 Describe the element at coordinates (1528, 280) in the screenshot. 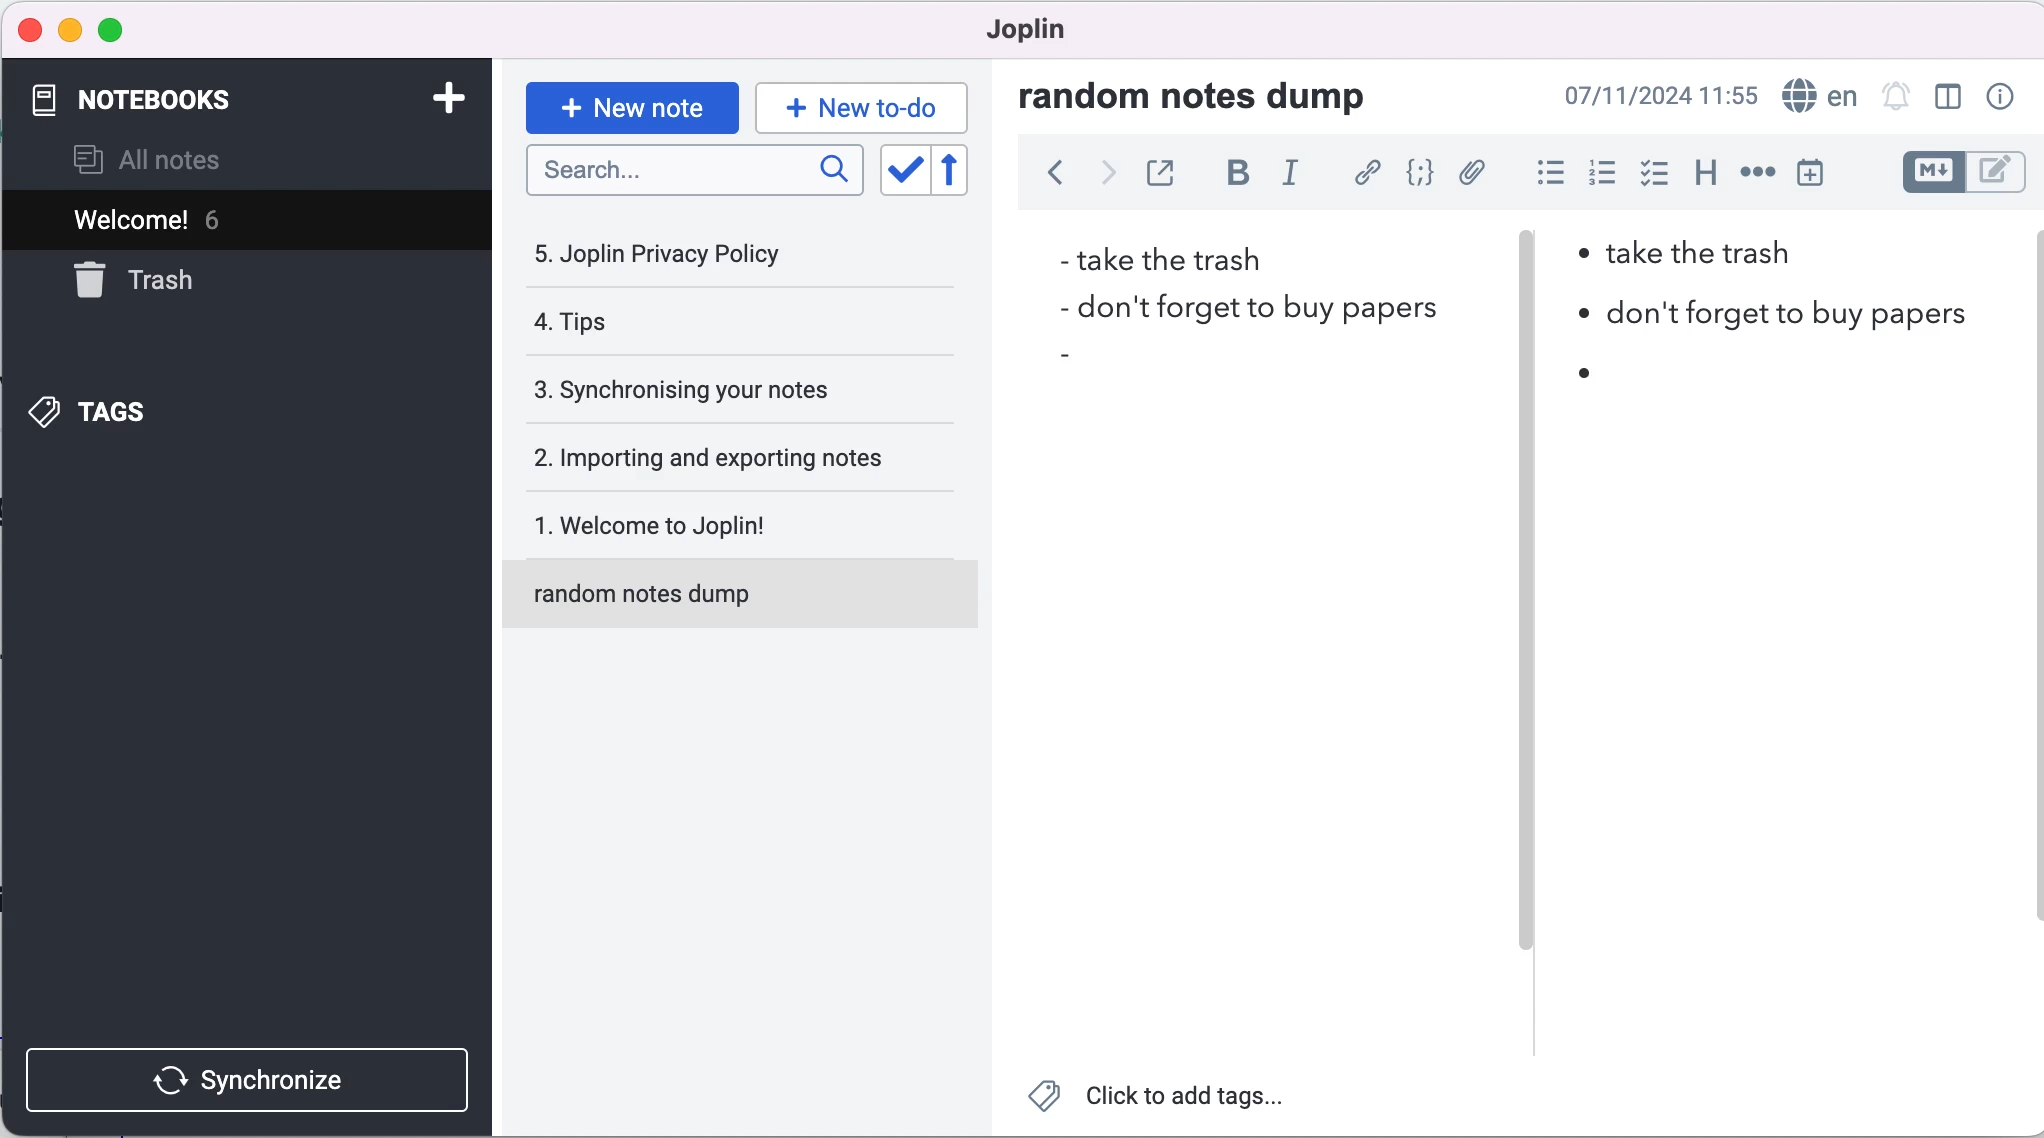

I see `vertical slider` at that location.